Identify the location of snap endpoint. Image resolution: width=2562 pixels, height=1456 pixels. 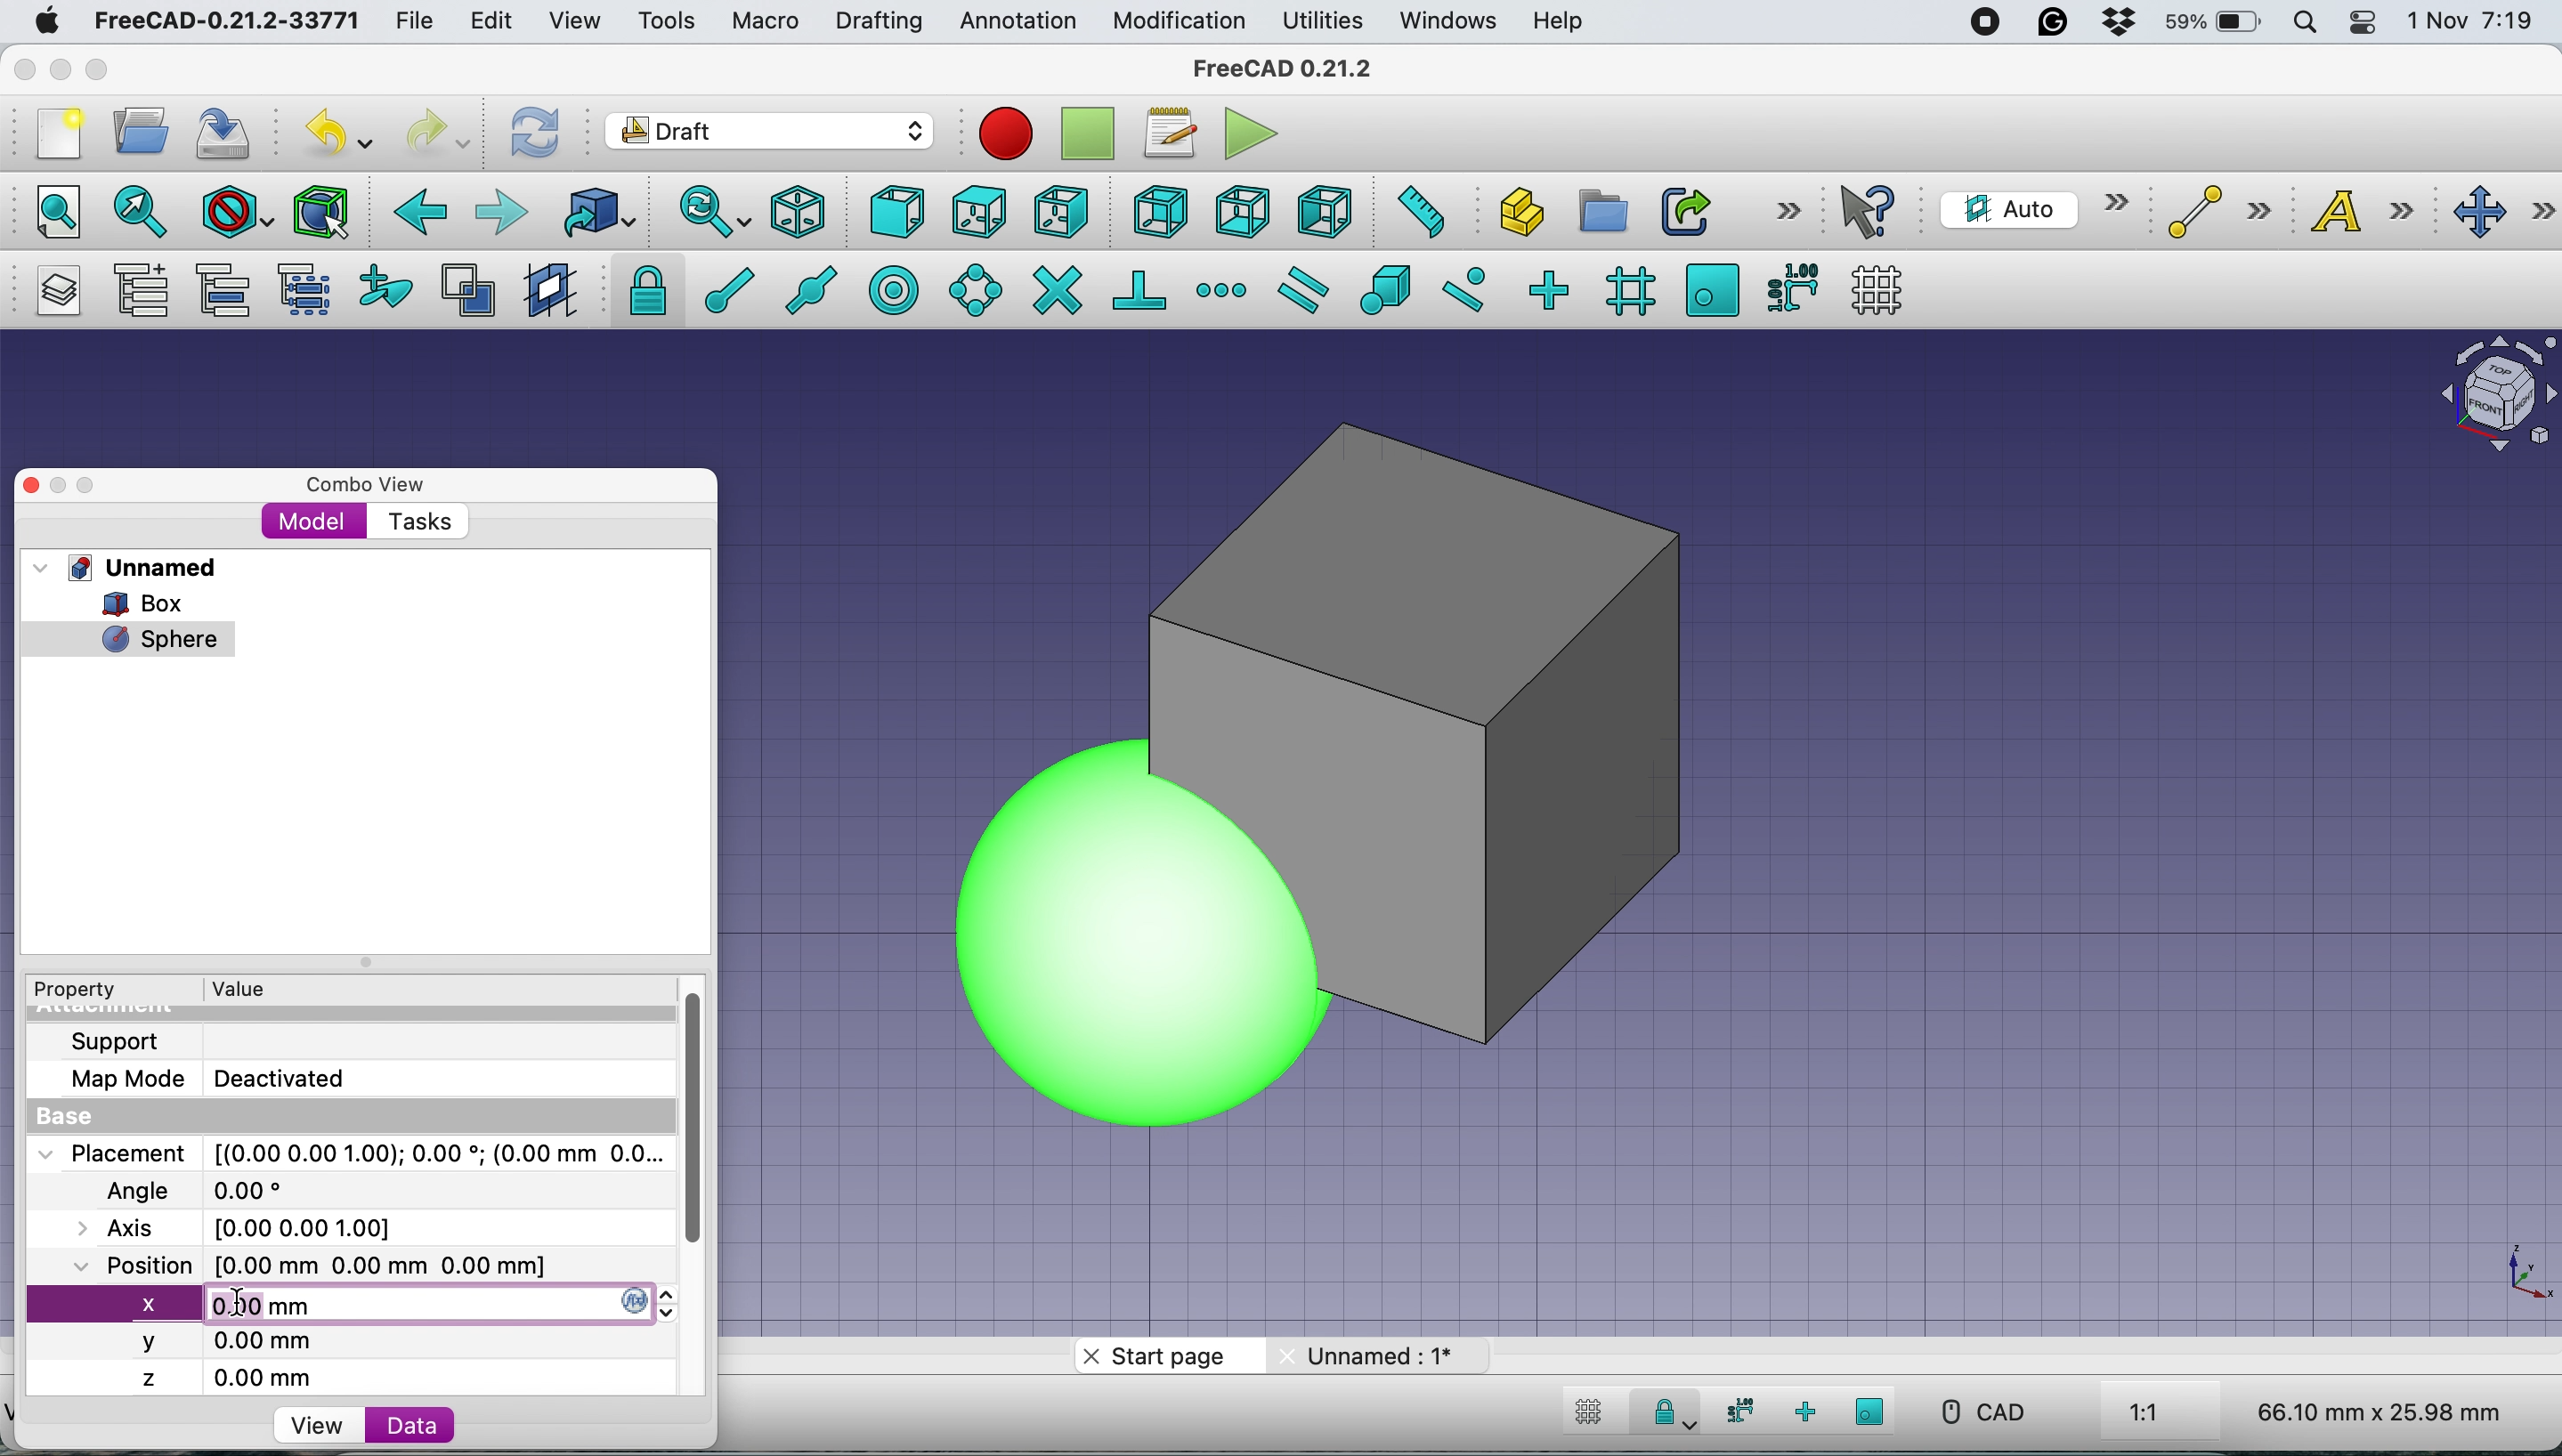
(718, 297).